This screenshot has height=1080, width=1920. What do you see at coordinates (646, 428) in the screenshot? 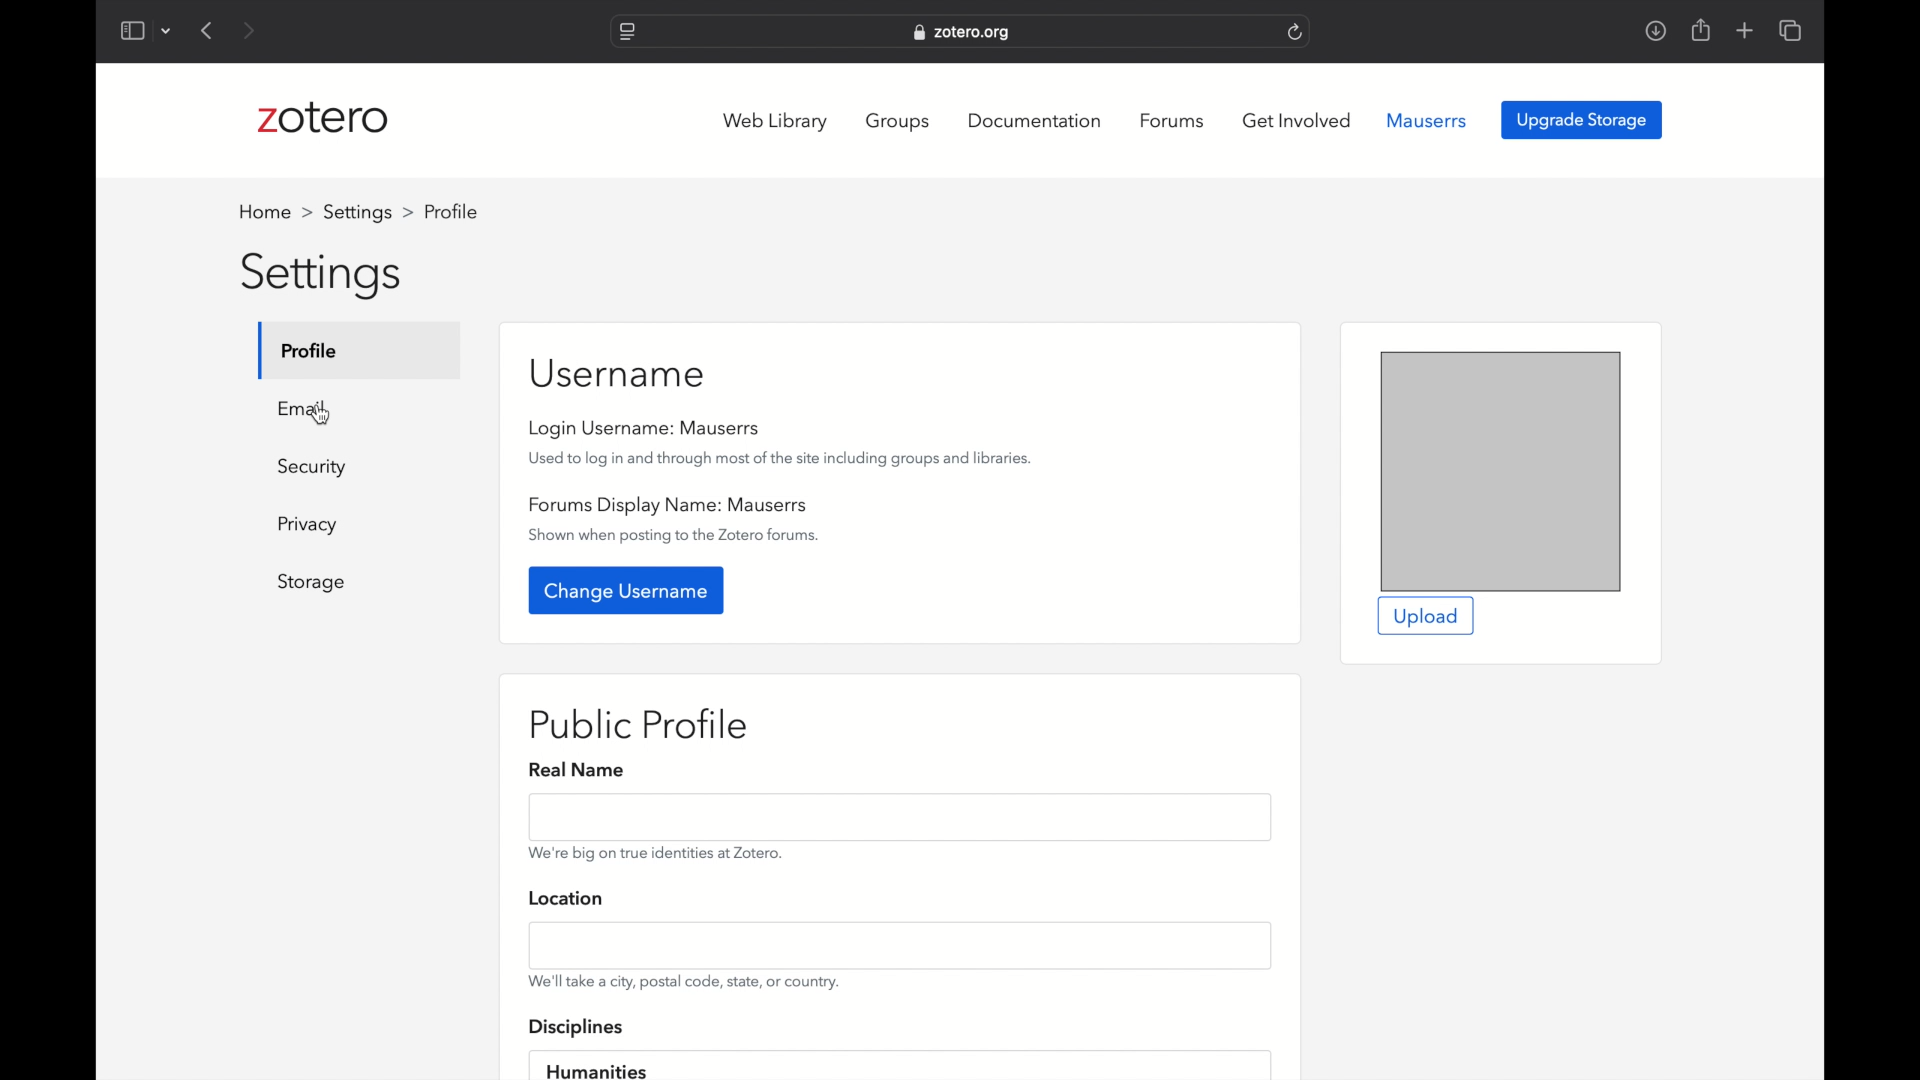
I see `login username: mauserrs` at bounding box center [646, 428].